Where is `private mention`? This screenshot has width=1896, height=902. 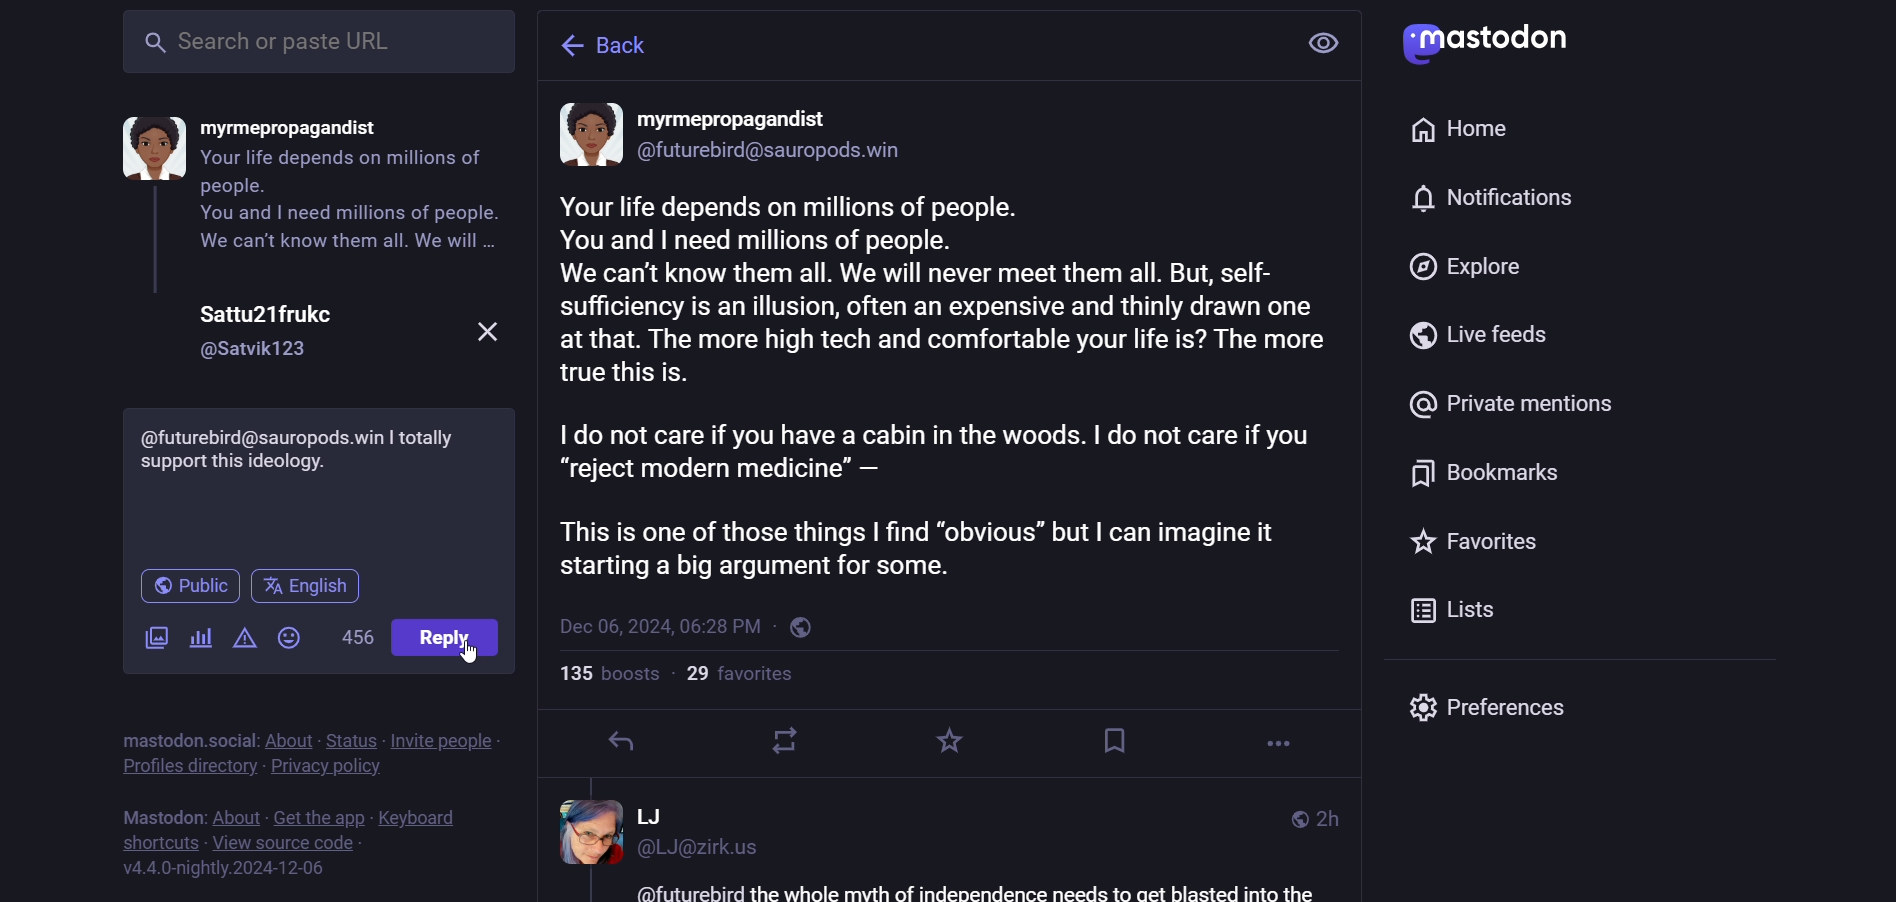 private mention is located at coordinates (1507, 406).